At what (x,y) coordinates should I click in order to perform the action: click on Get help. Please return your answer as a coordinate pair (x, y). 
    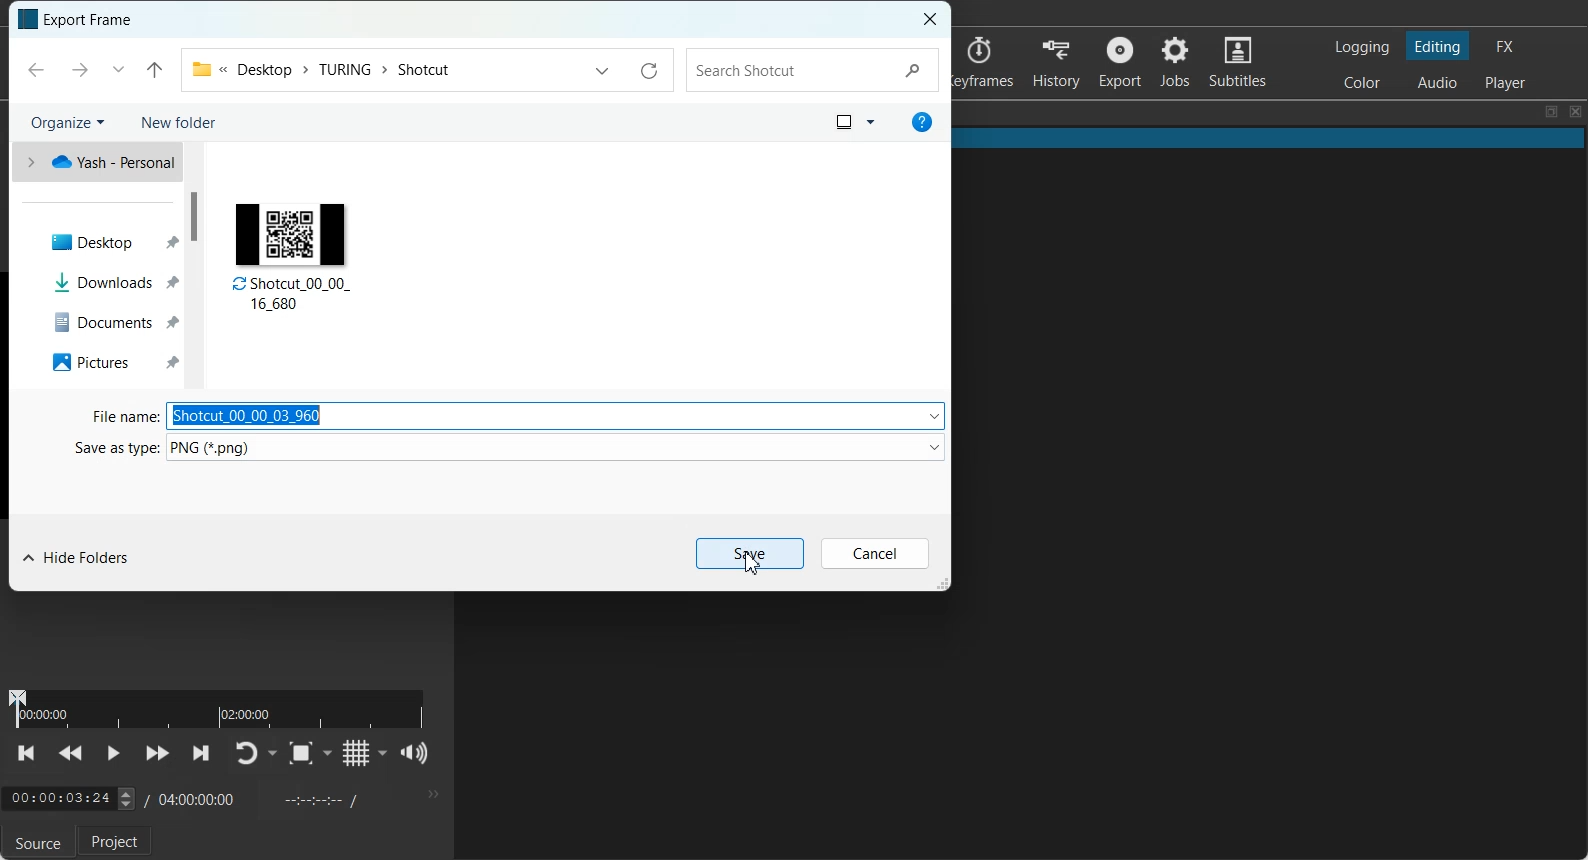
    Looking at the image, I should click on (924, 123).